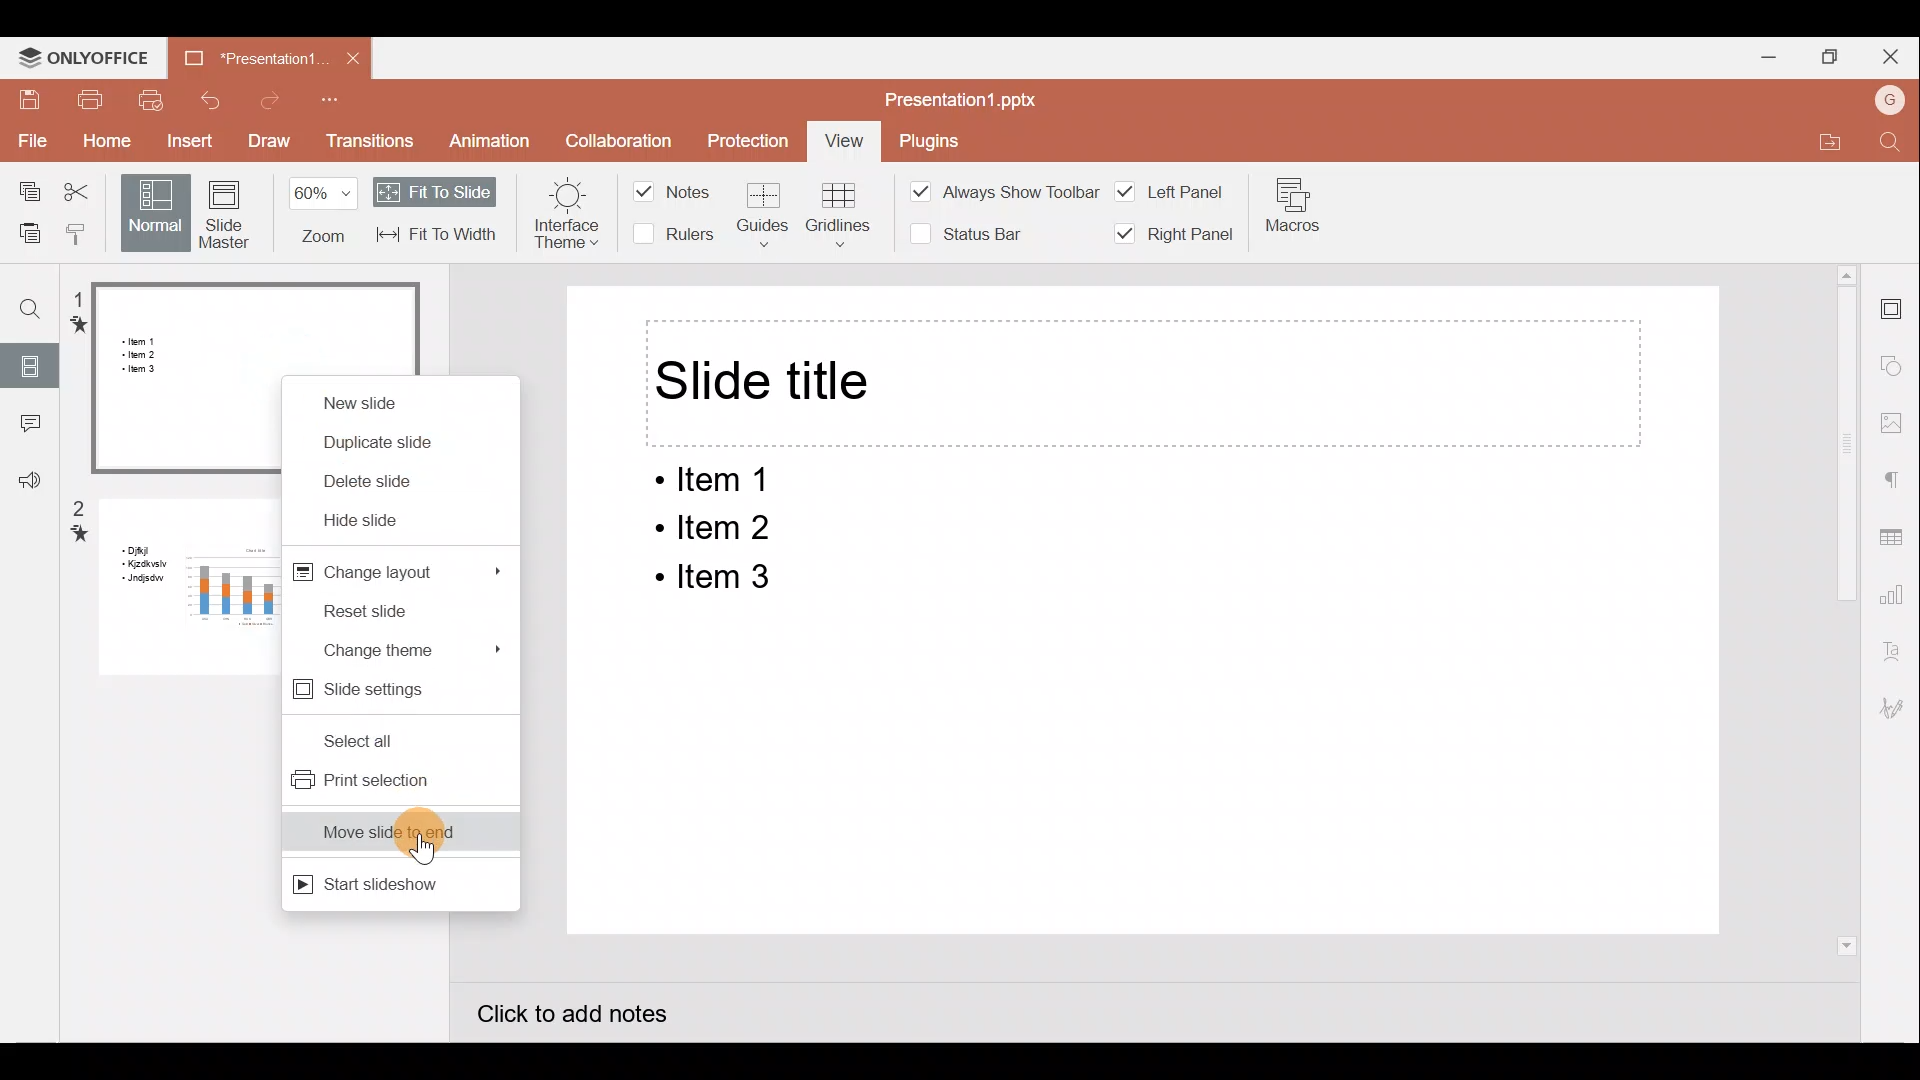  I want to click on ONLYOFFICE, so click(82, 56).